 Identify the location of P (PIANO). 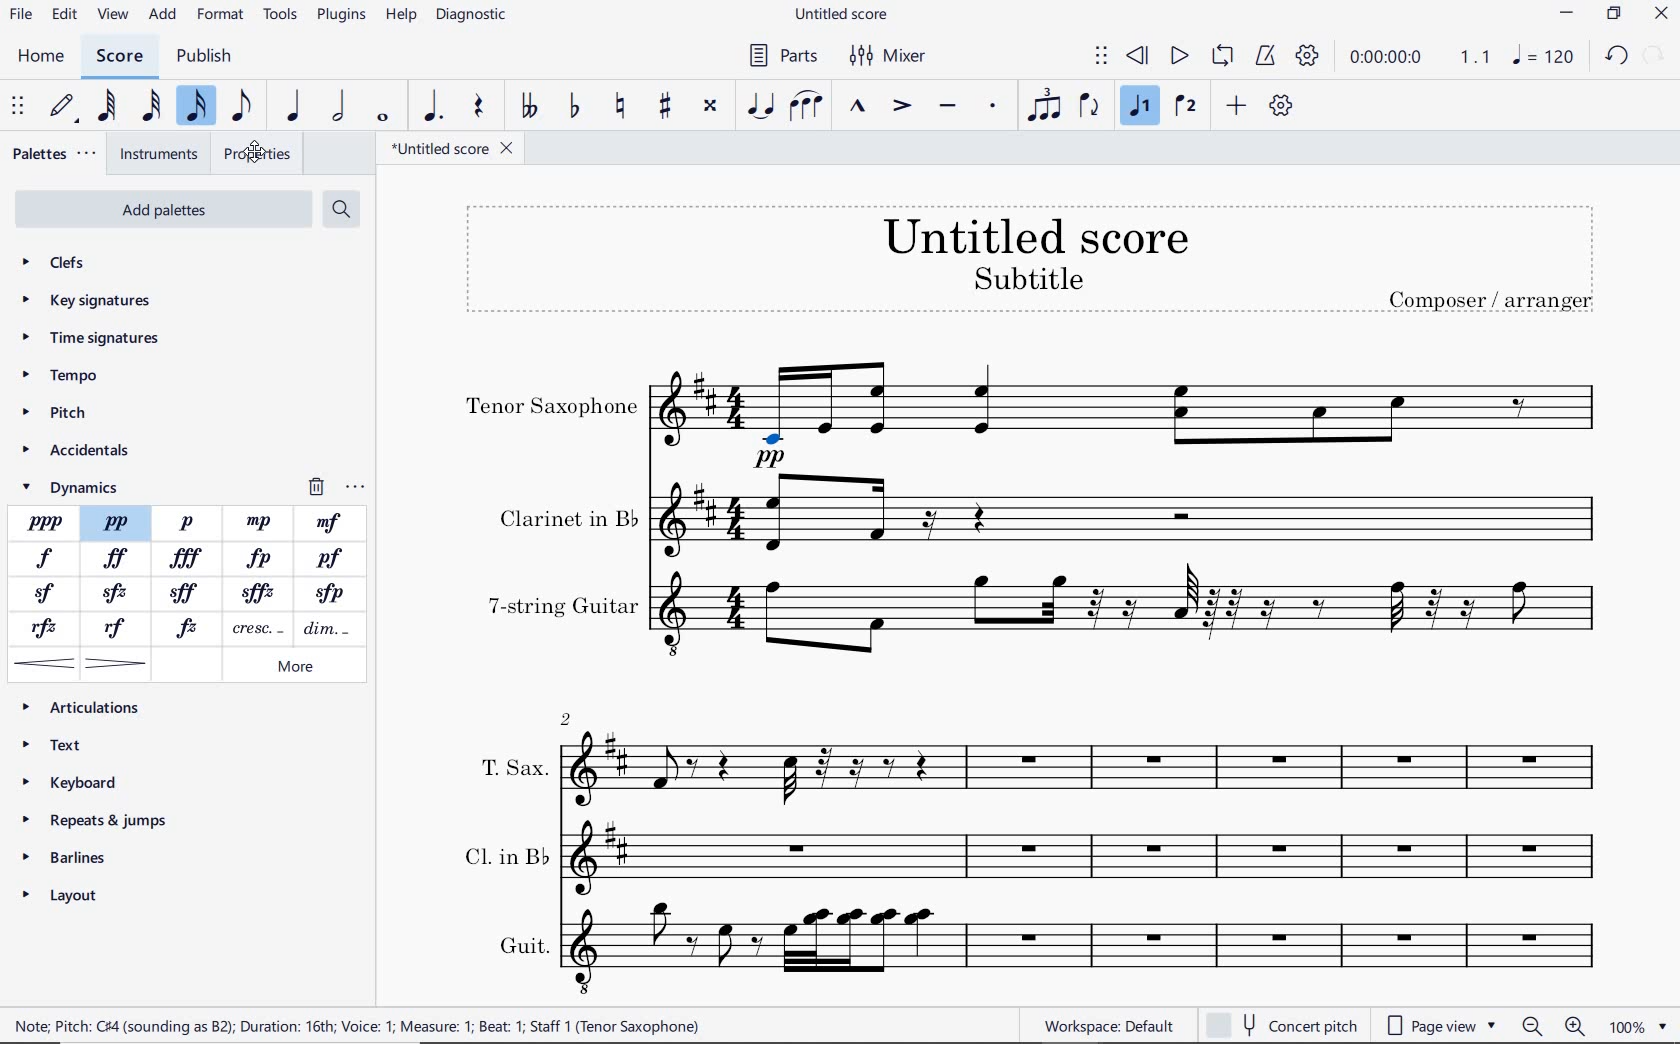
(188, 523).